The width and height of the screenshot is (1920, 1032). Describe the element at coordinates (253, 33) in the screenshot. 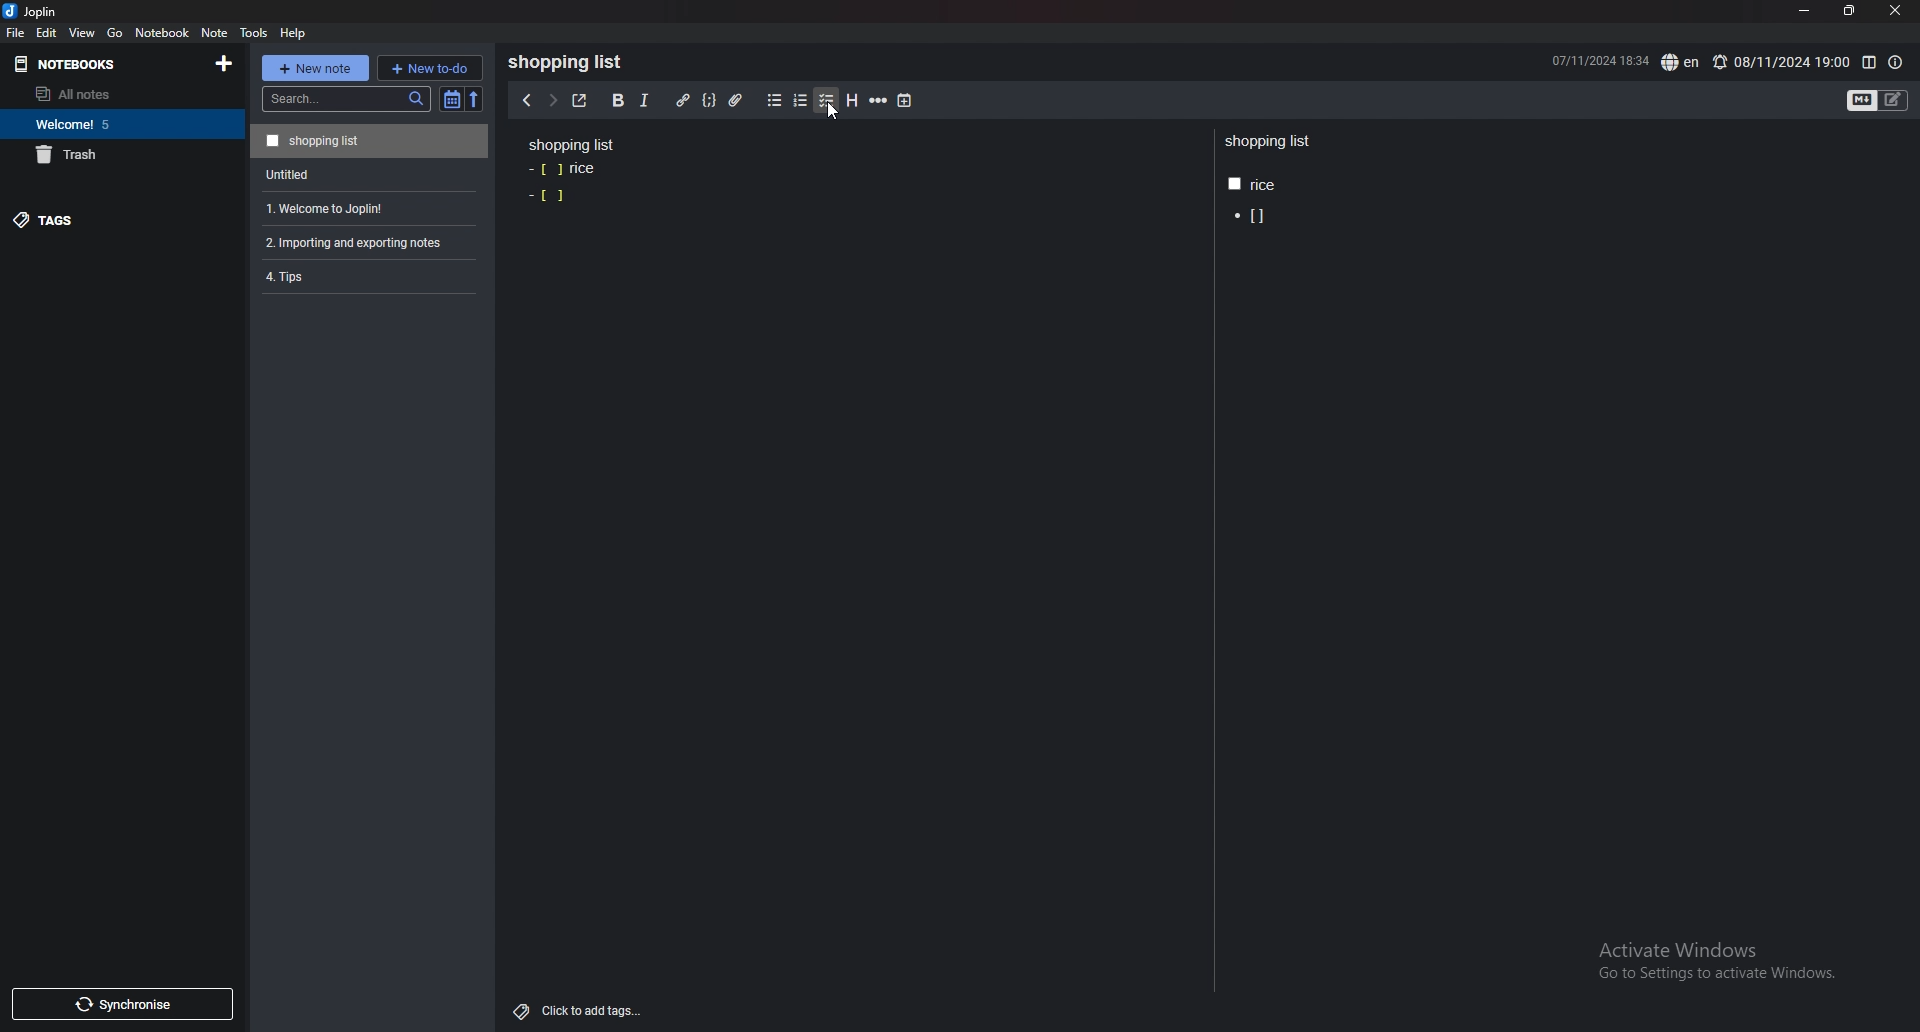

I see `tools` at that location.